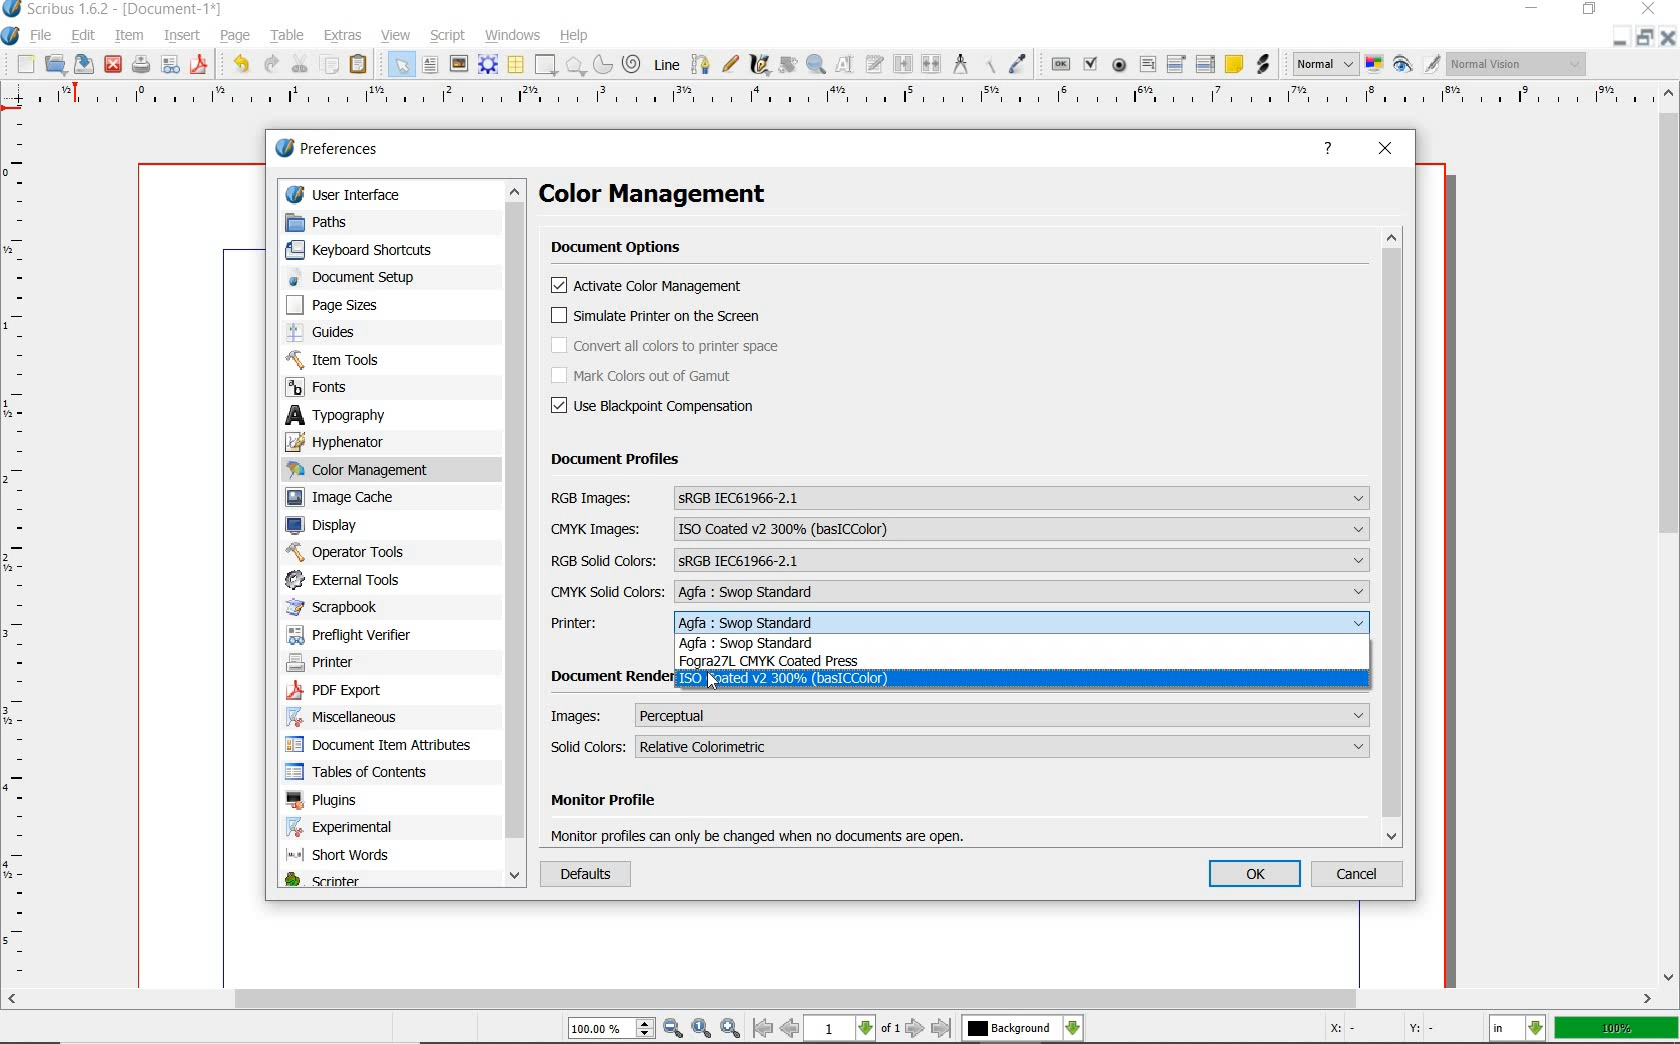 The width and height of the screenshot is (1680, 1044). I want to click on scrapbook, so click(346, 608).